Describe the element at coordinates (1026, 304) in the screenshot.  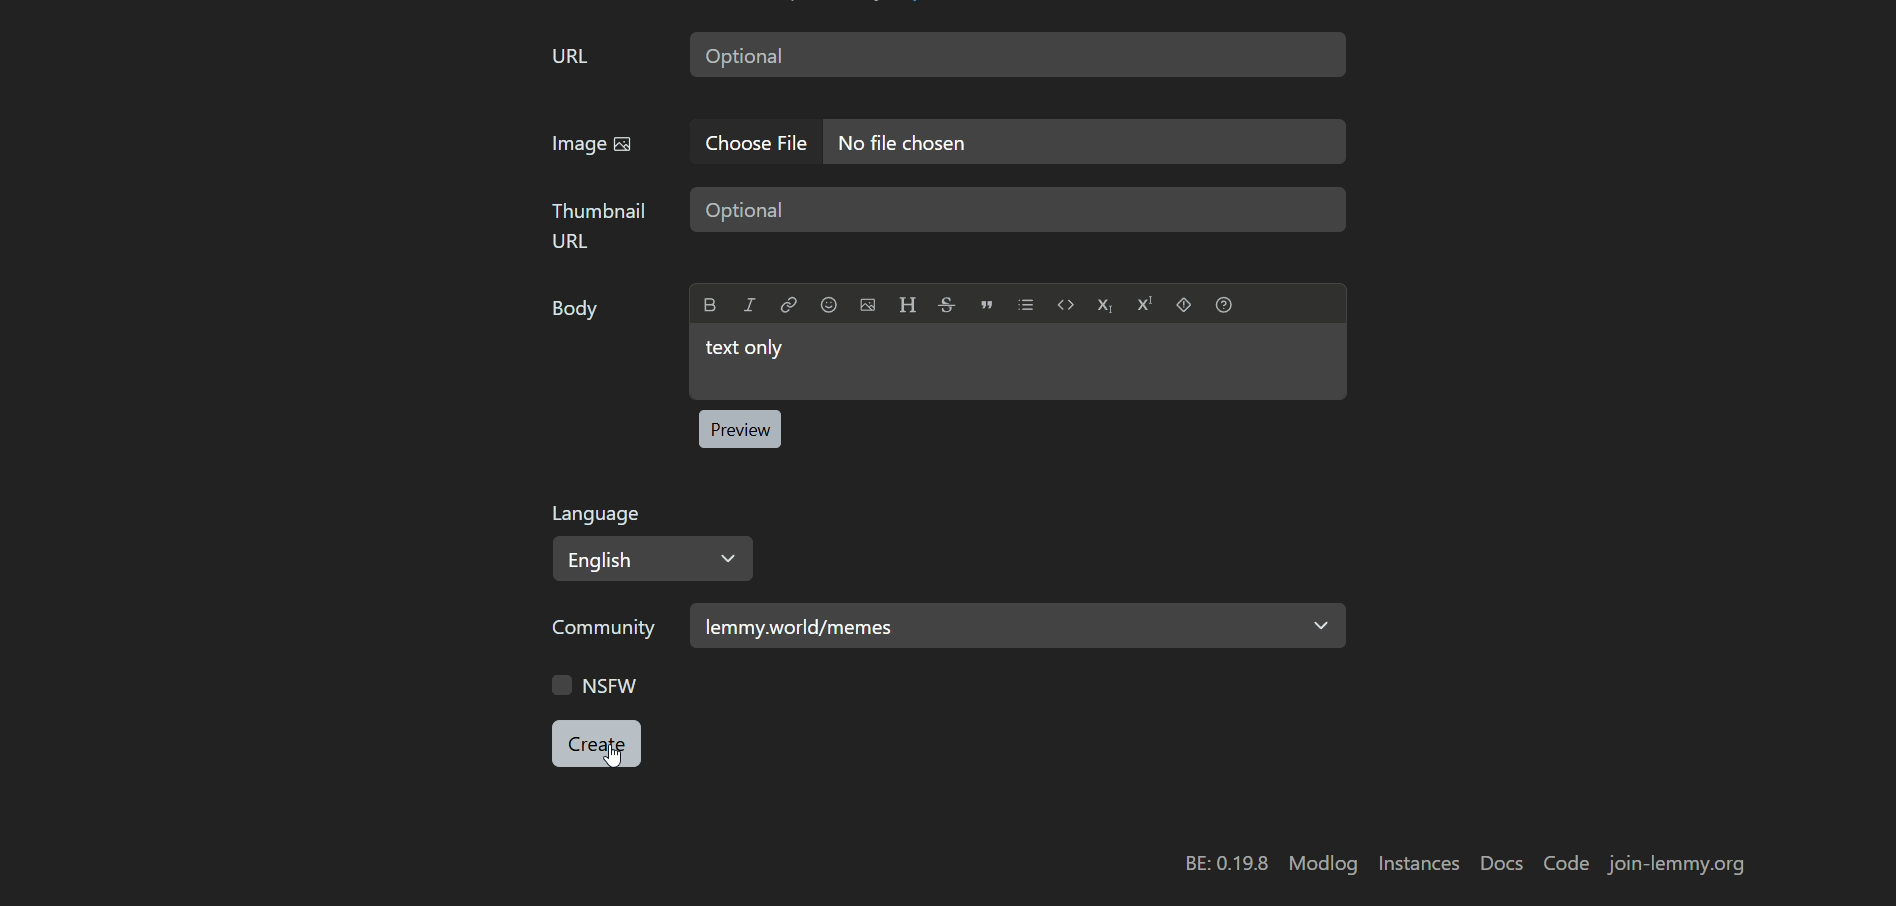
I see `List` at that location.